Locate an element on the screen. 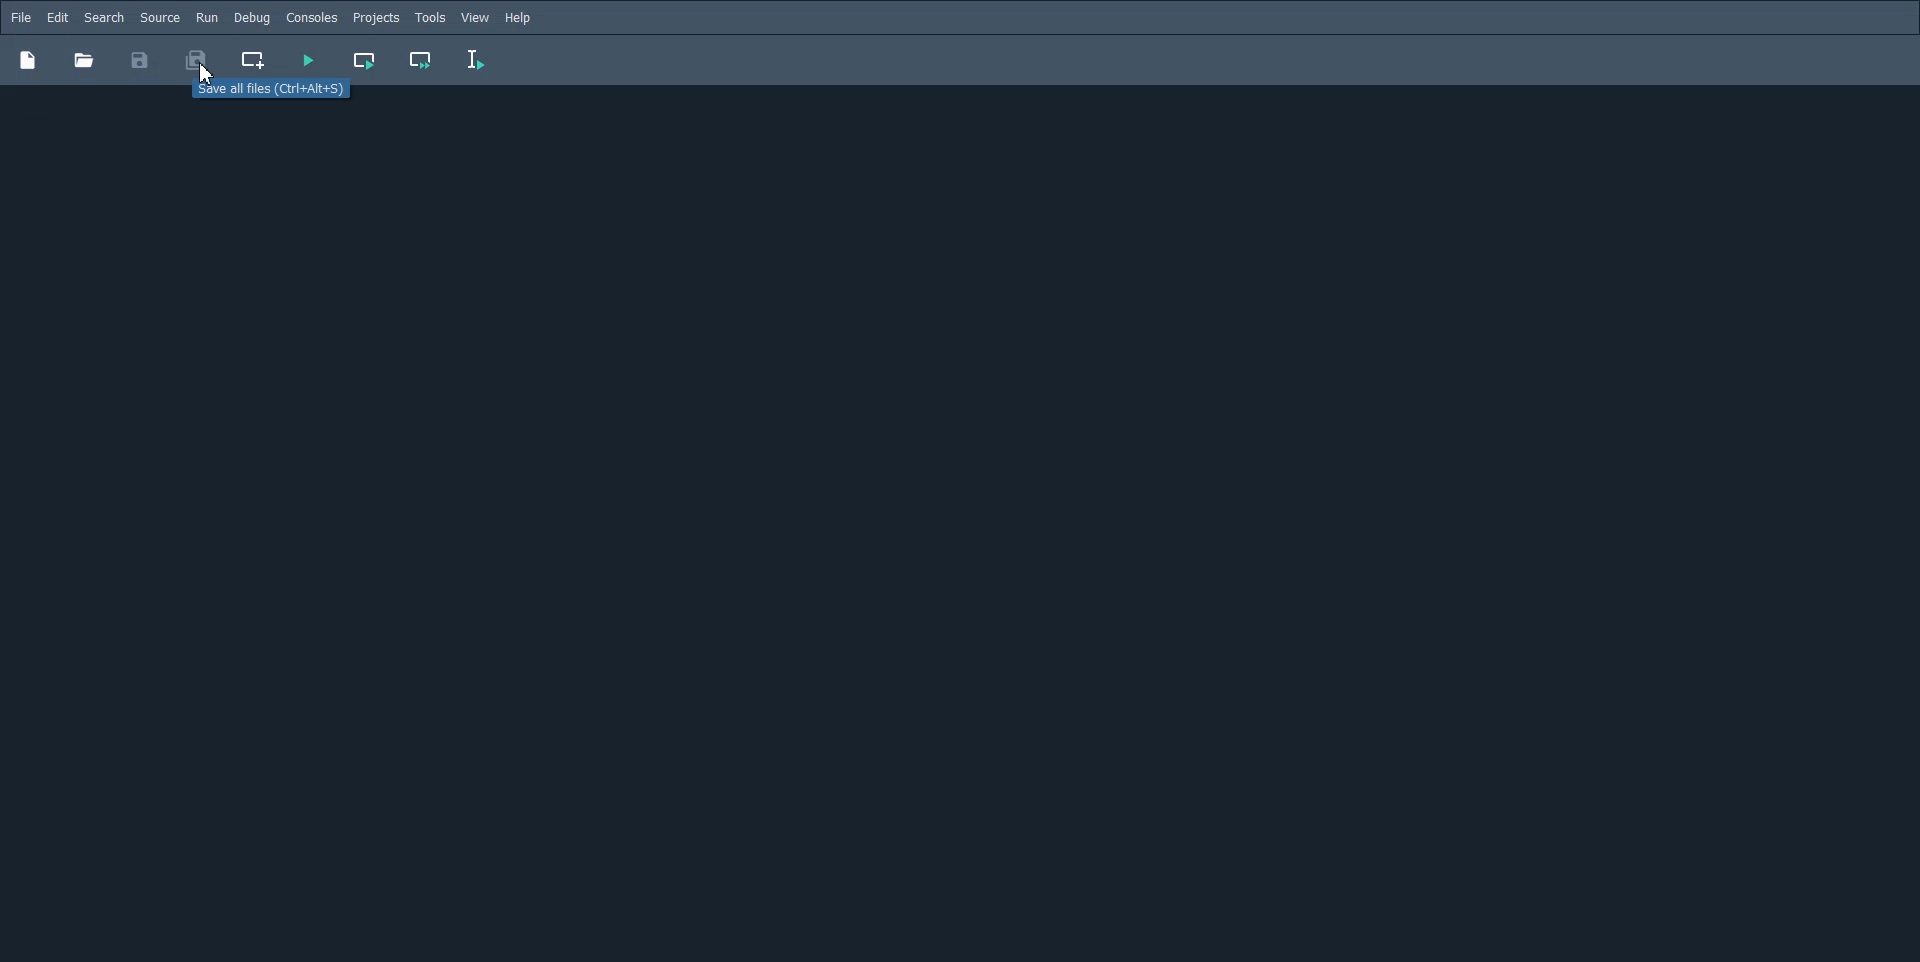  Projects is located at coordinates (376, 18).